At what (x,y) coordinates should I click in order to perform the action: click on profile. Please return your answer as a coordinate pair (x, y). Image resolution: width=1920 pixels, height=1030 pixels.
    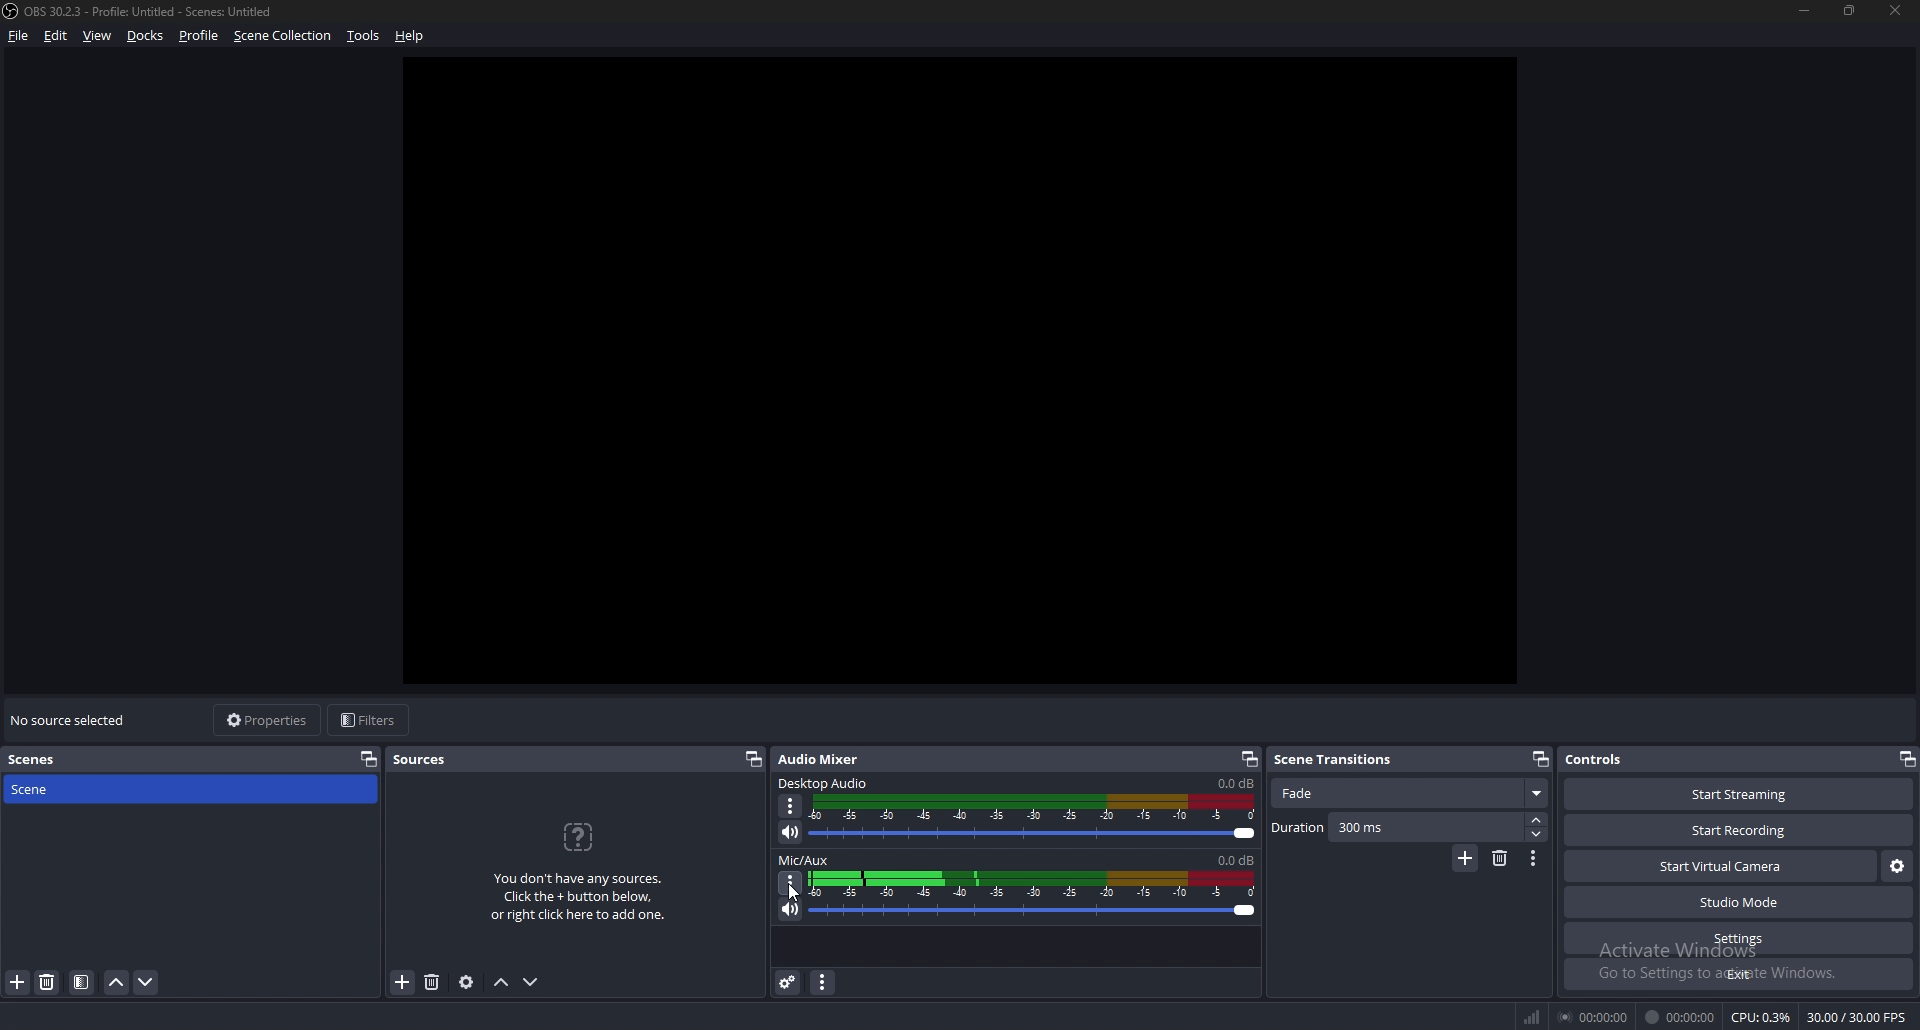
    Looking at the image, I should click on (199, 37).